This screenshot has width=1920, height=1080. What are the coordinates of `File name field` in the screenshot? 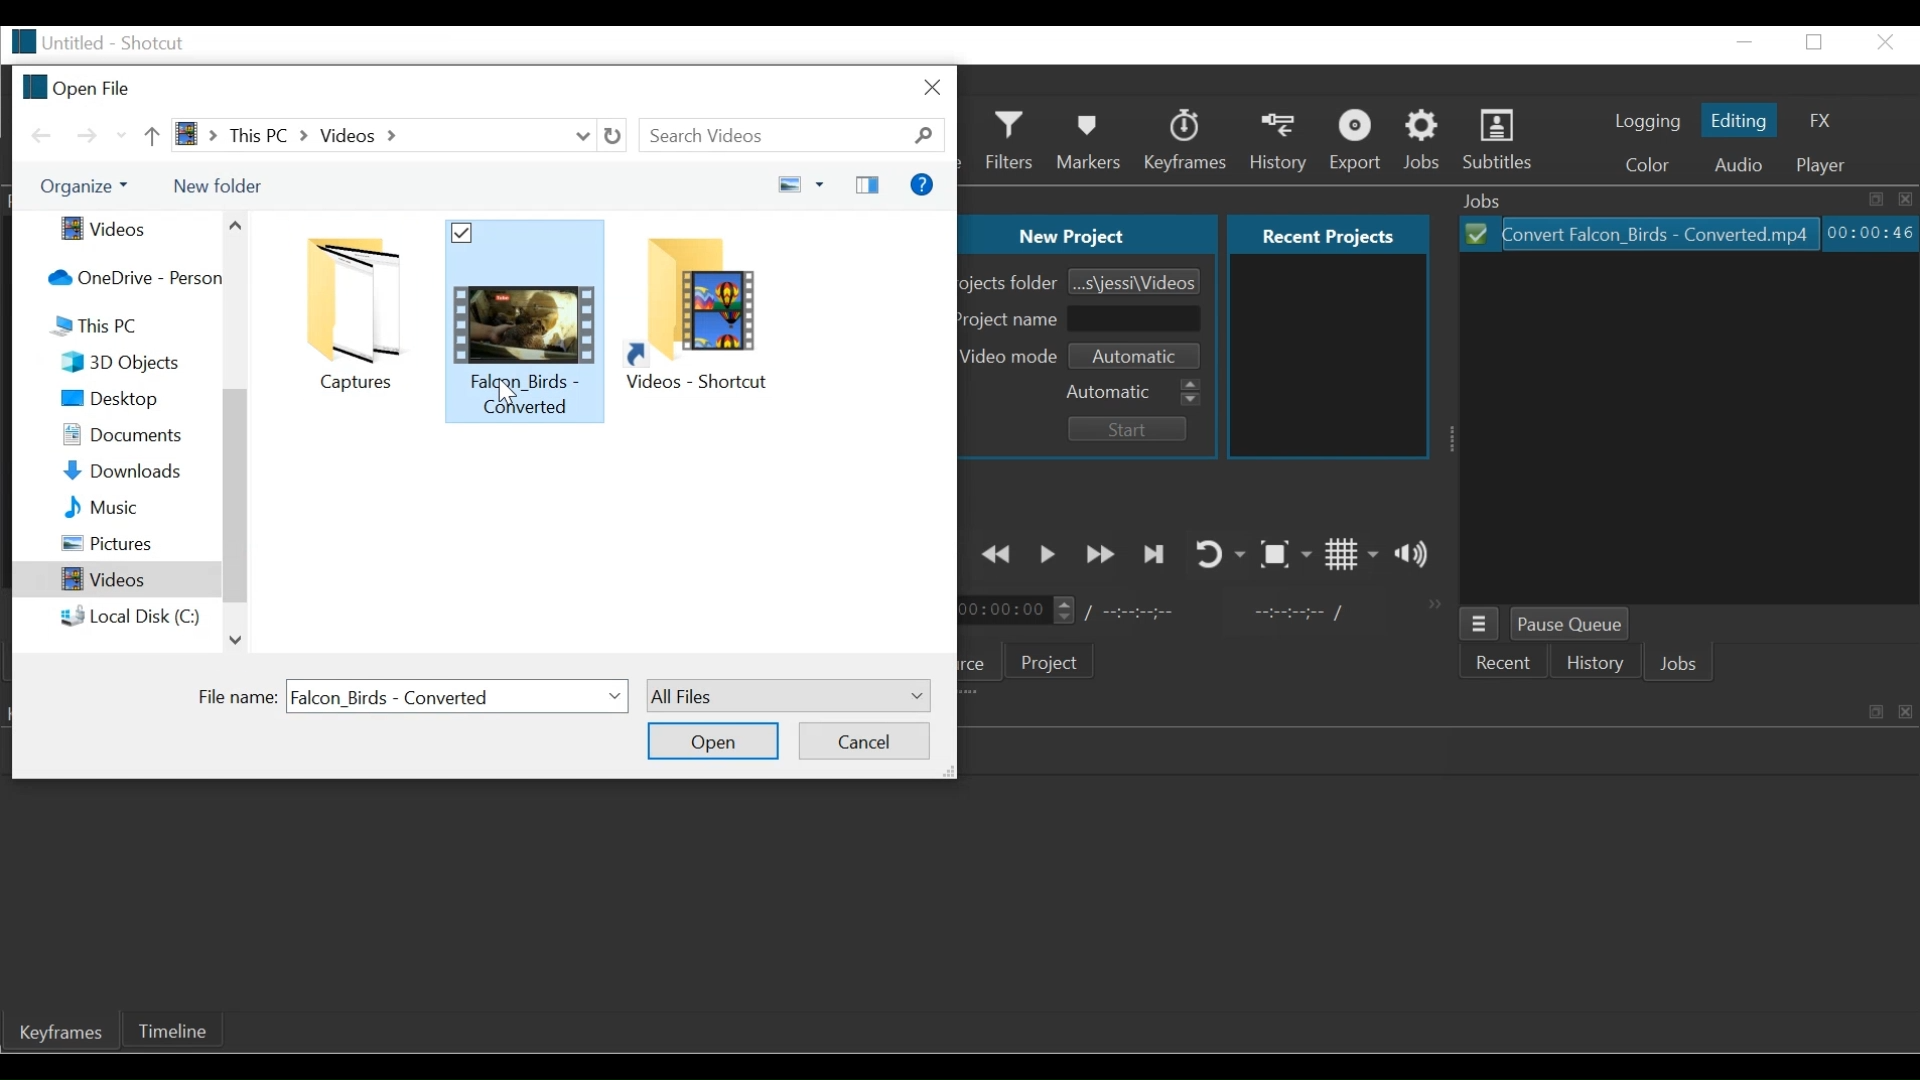 It's located at (457, 696).